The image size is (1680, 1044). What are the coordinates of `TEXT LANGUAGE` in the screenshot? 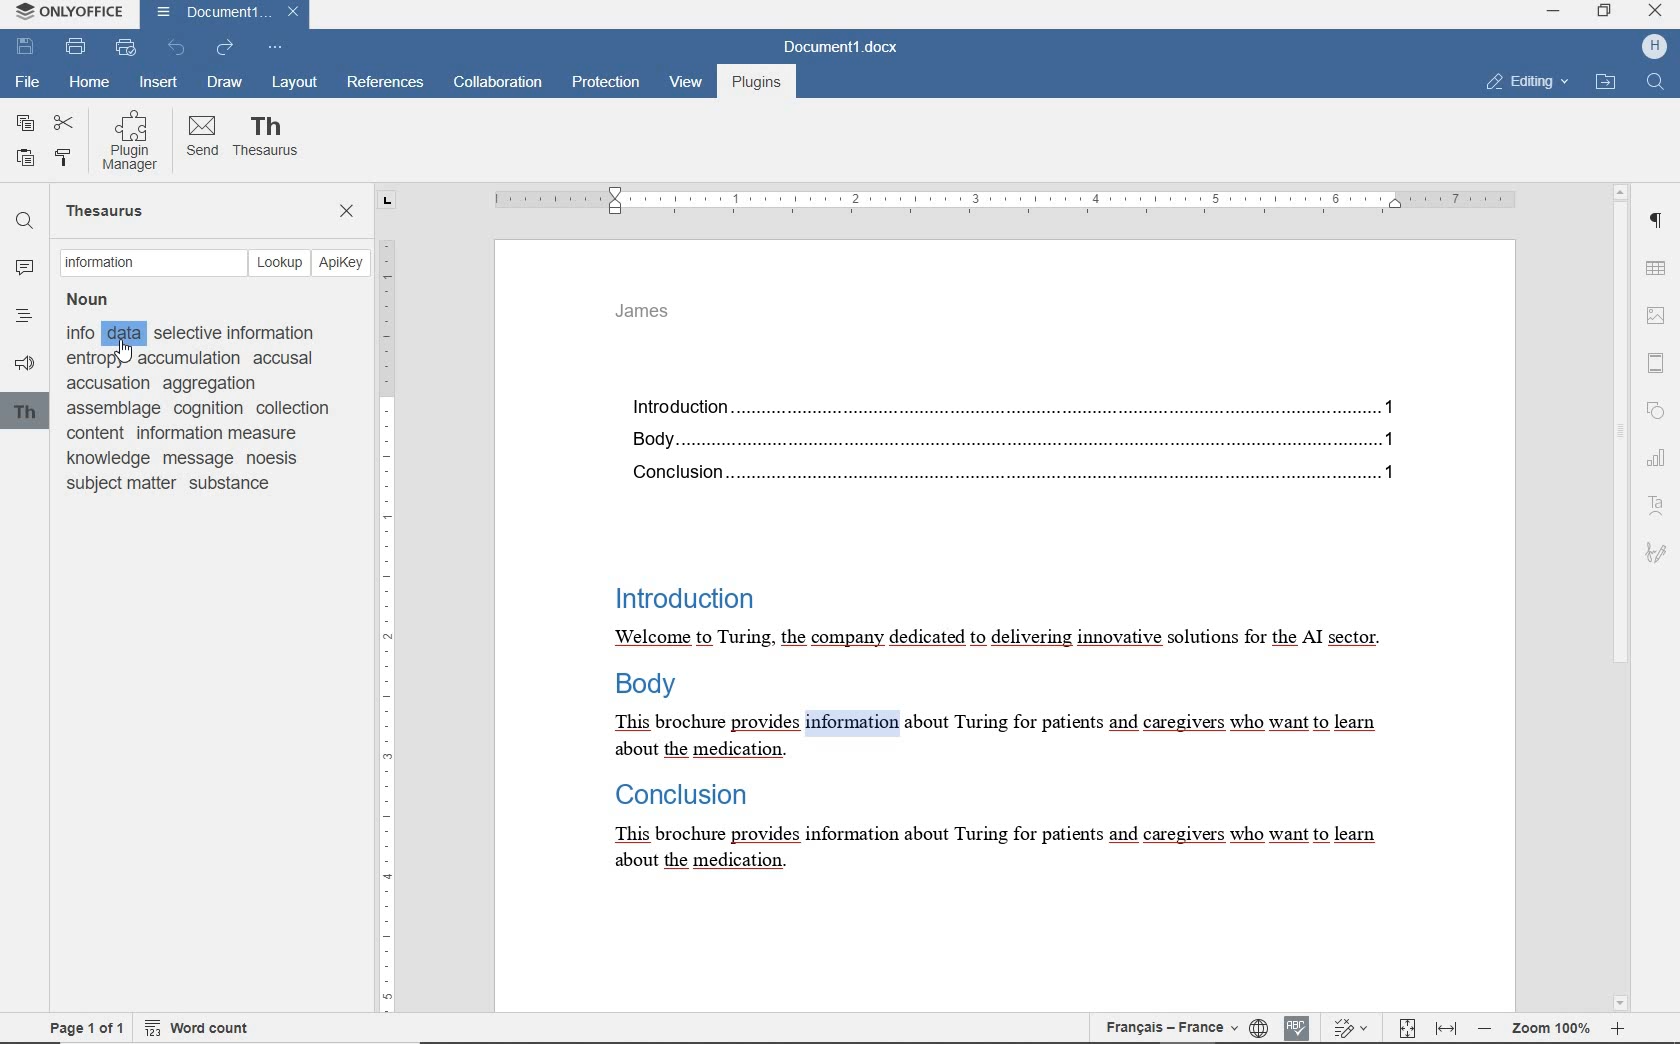 It's located at (1172, 1027).